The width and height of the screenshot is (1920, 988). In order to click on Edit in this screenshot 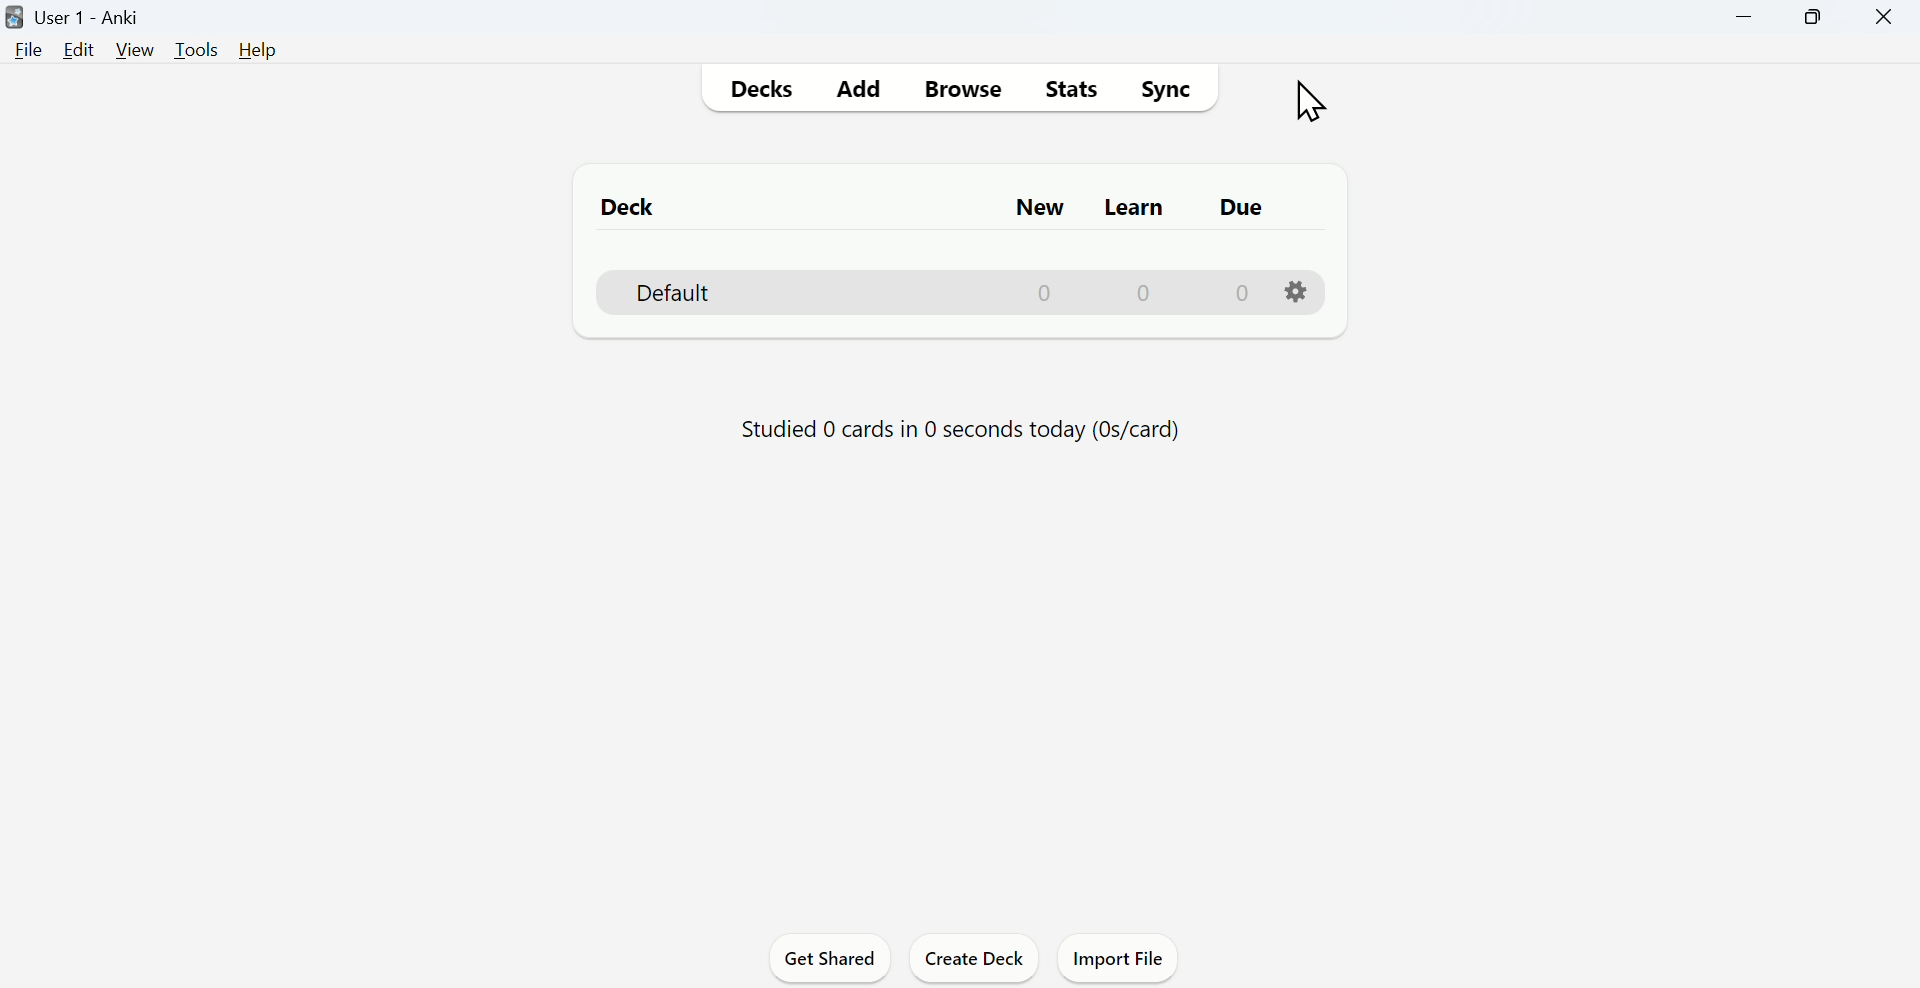, I will do `click(77, 53)`.